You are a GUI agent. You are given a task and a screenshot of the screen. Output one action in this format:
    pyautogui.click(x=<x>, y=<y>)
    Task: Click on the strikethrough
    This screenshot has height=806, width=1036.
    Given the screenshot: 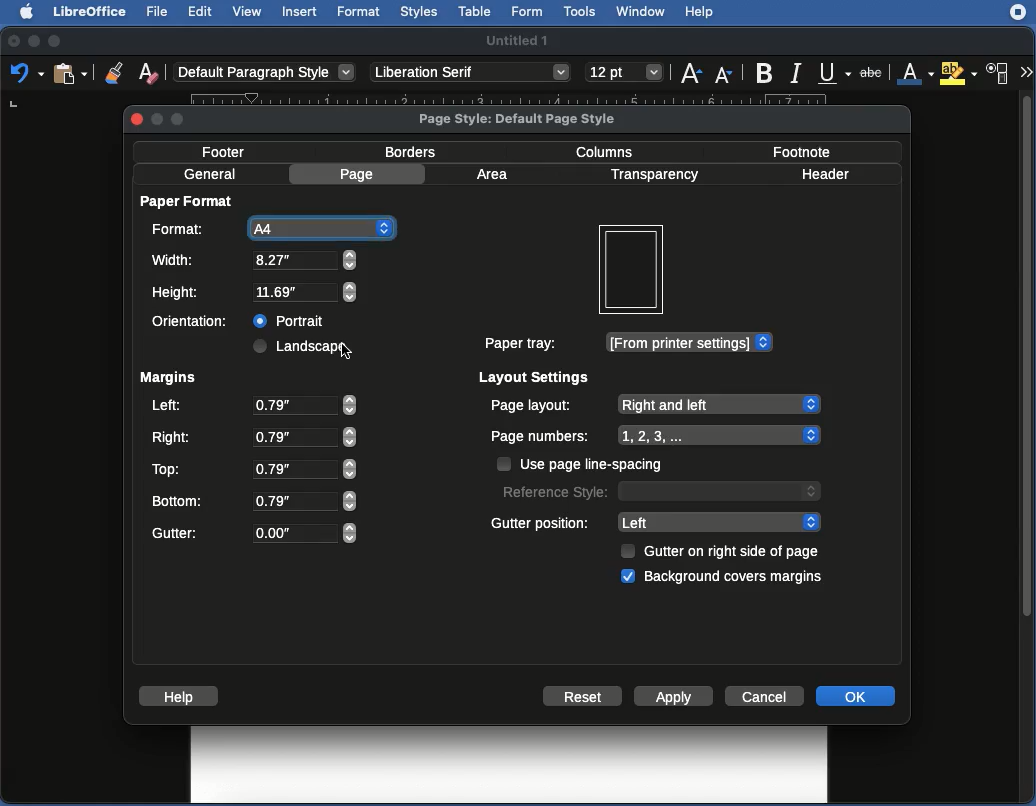 What is the action you would take?
    pyautogui.click(x=871, y=70)
    